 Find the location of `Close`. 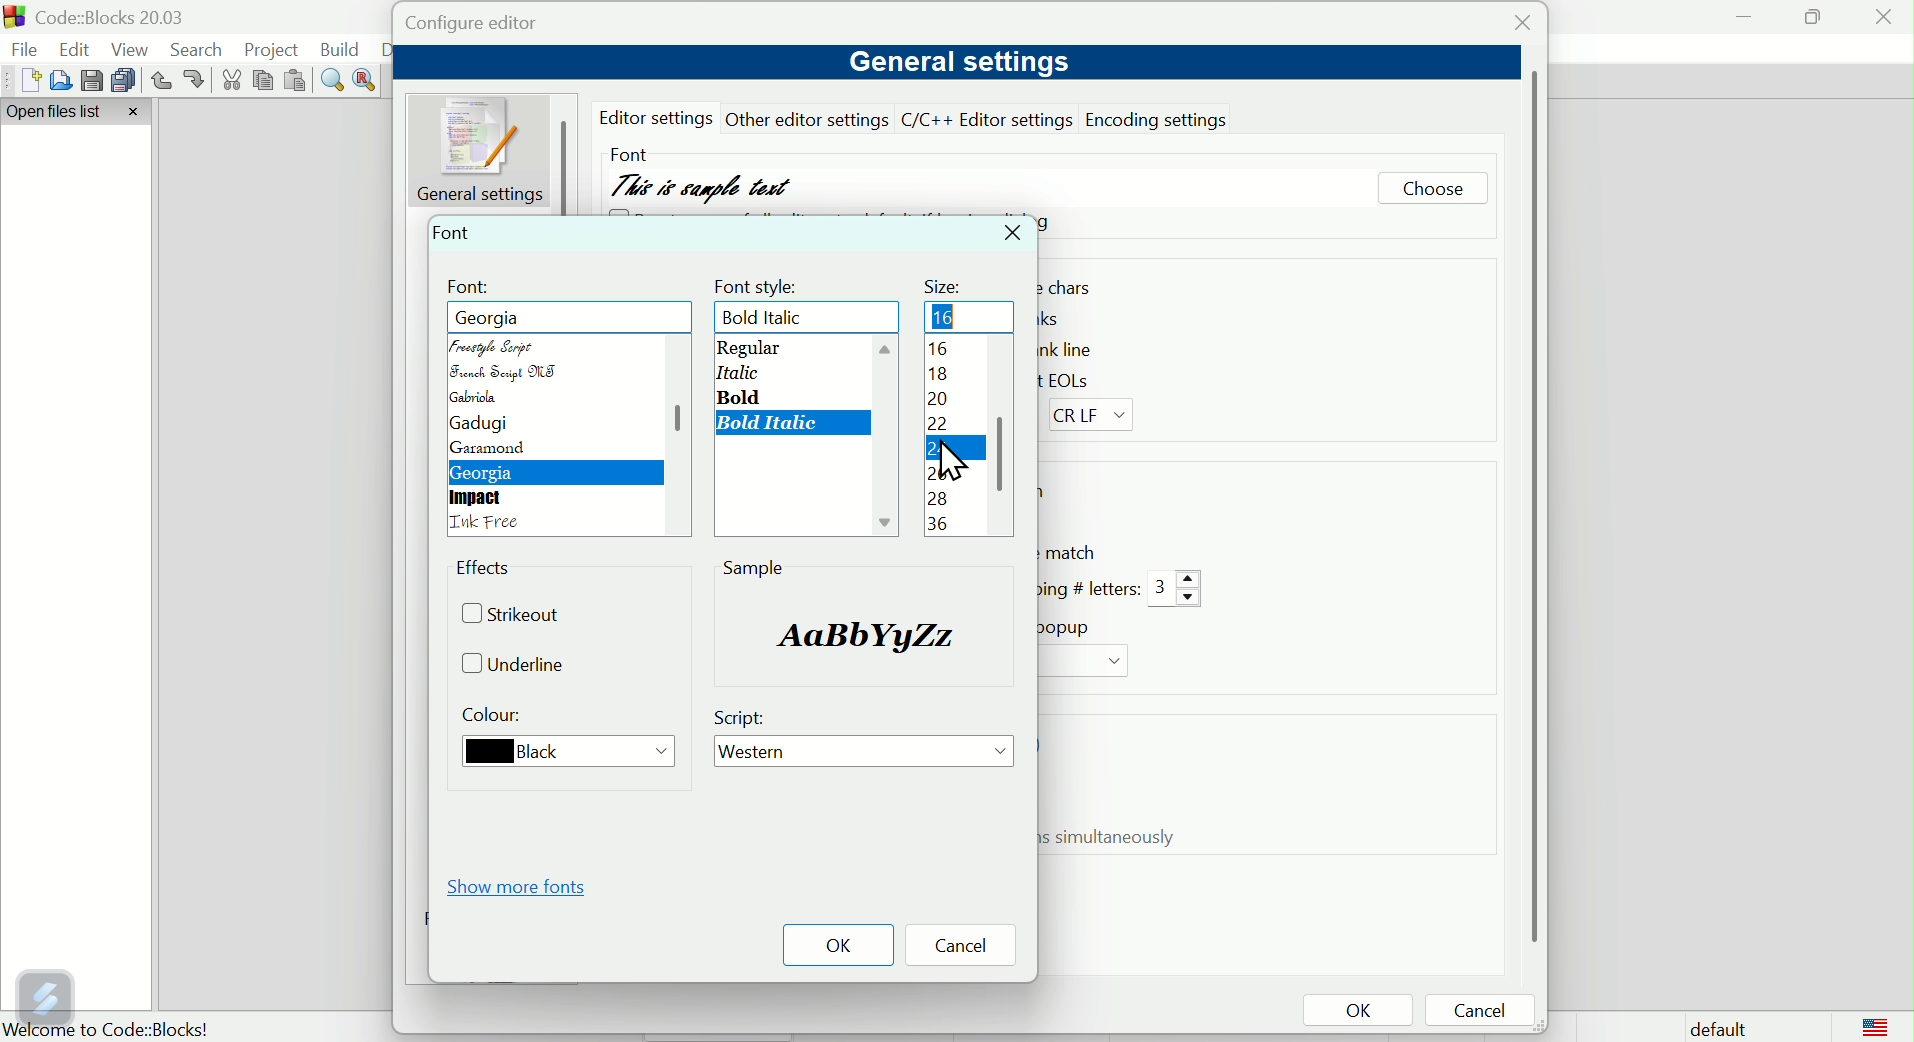

Close is located at coordinates (1885, 22).